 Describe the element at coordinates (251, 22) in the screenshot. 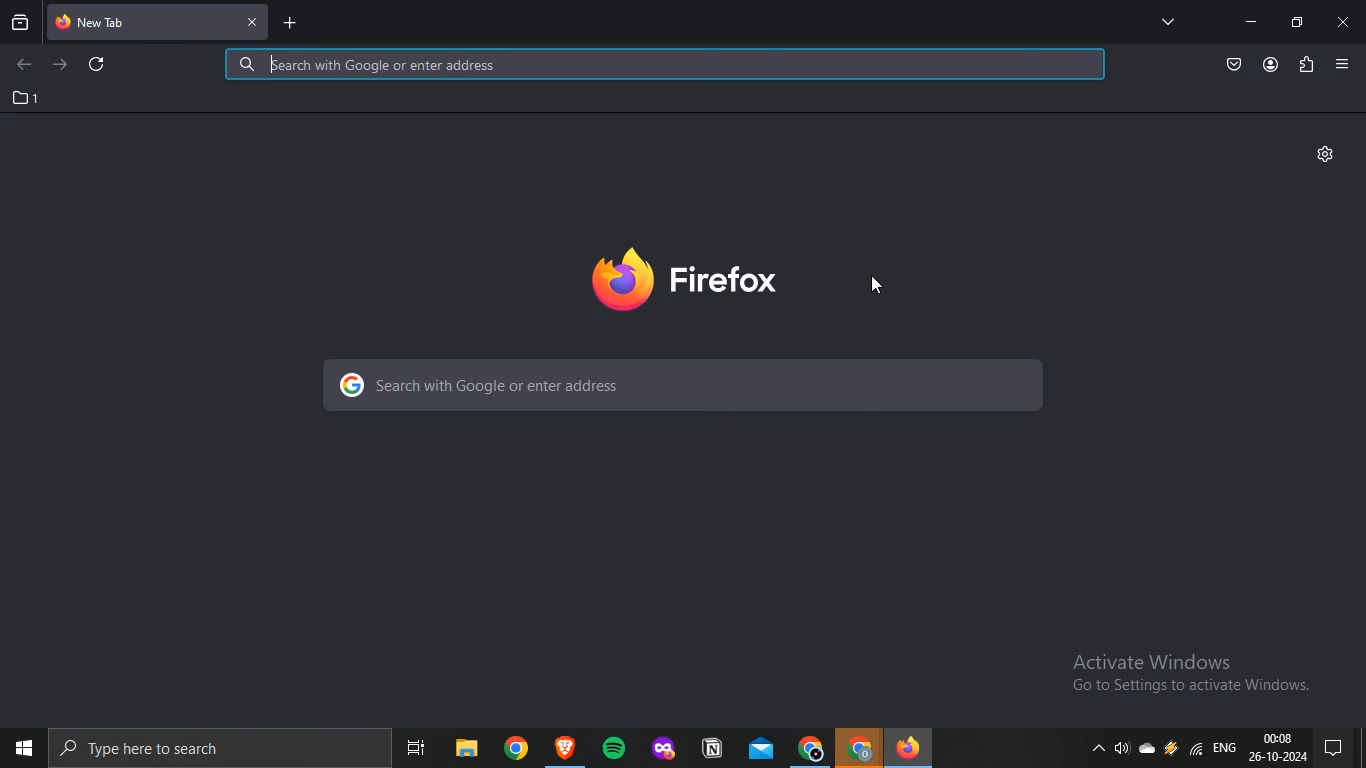

I see `close tab` at that location.